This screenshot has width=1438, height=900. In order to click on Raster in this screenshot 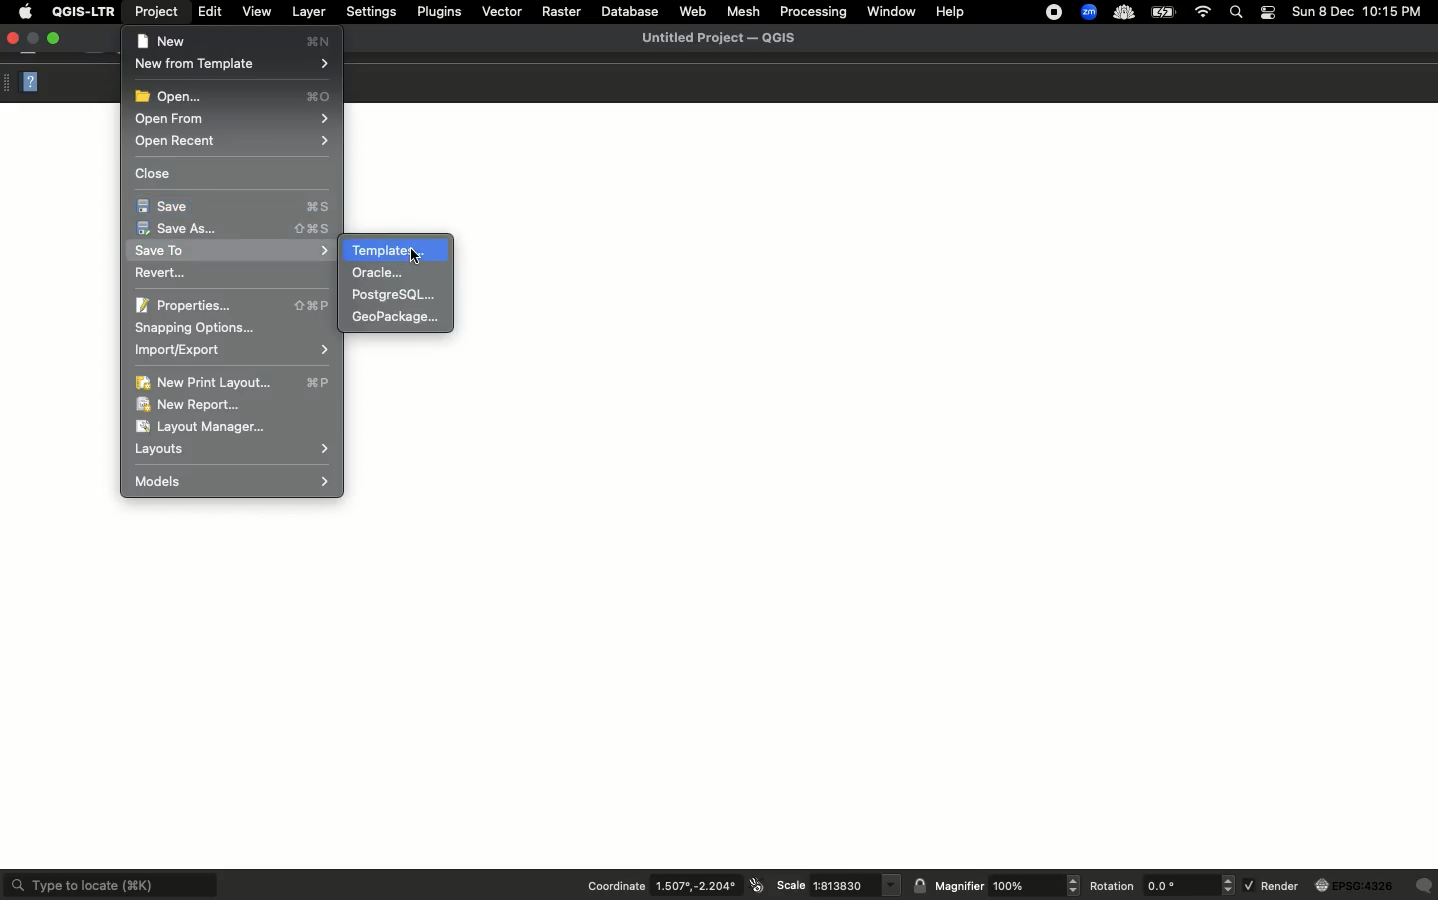, I will do `click(562, 10)`.